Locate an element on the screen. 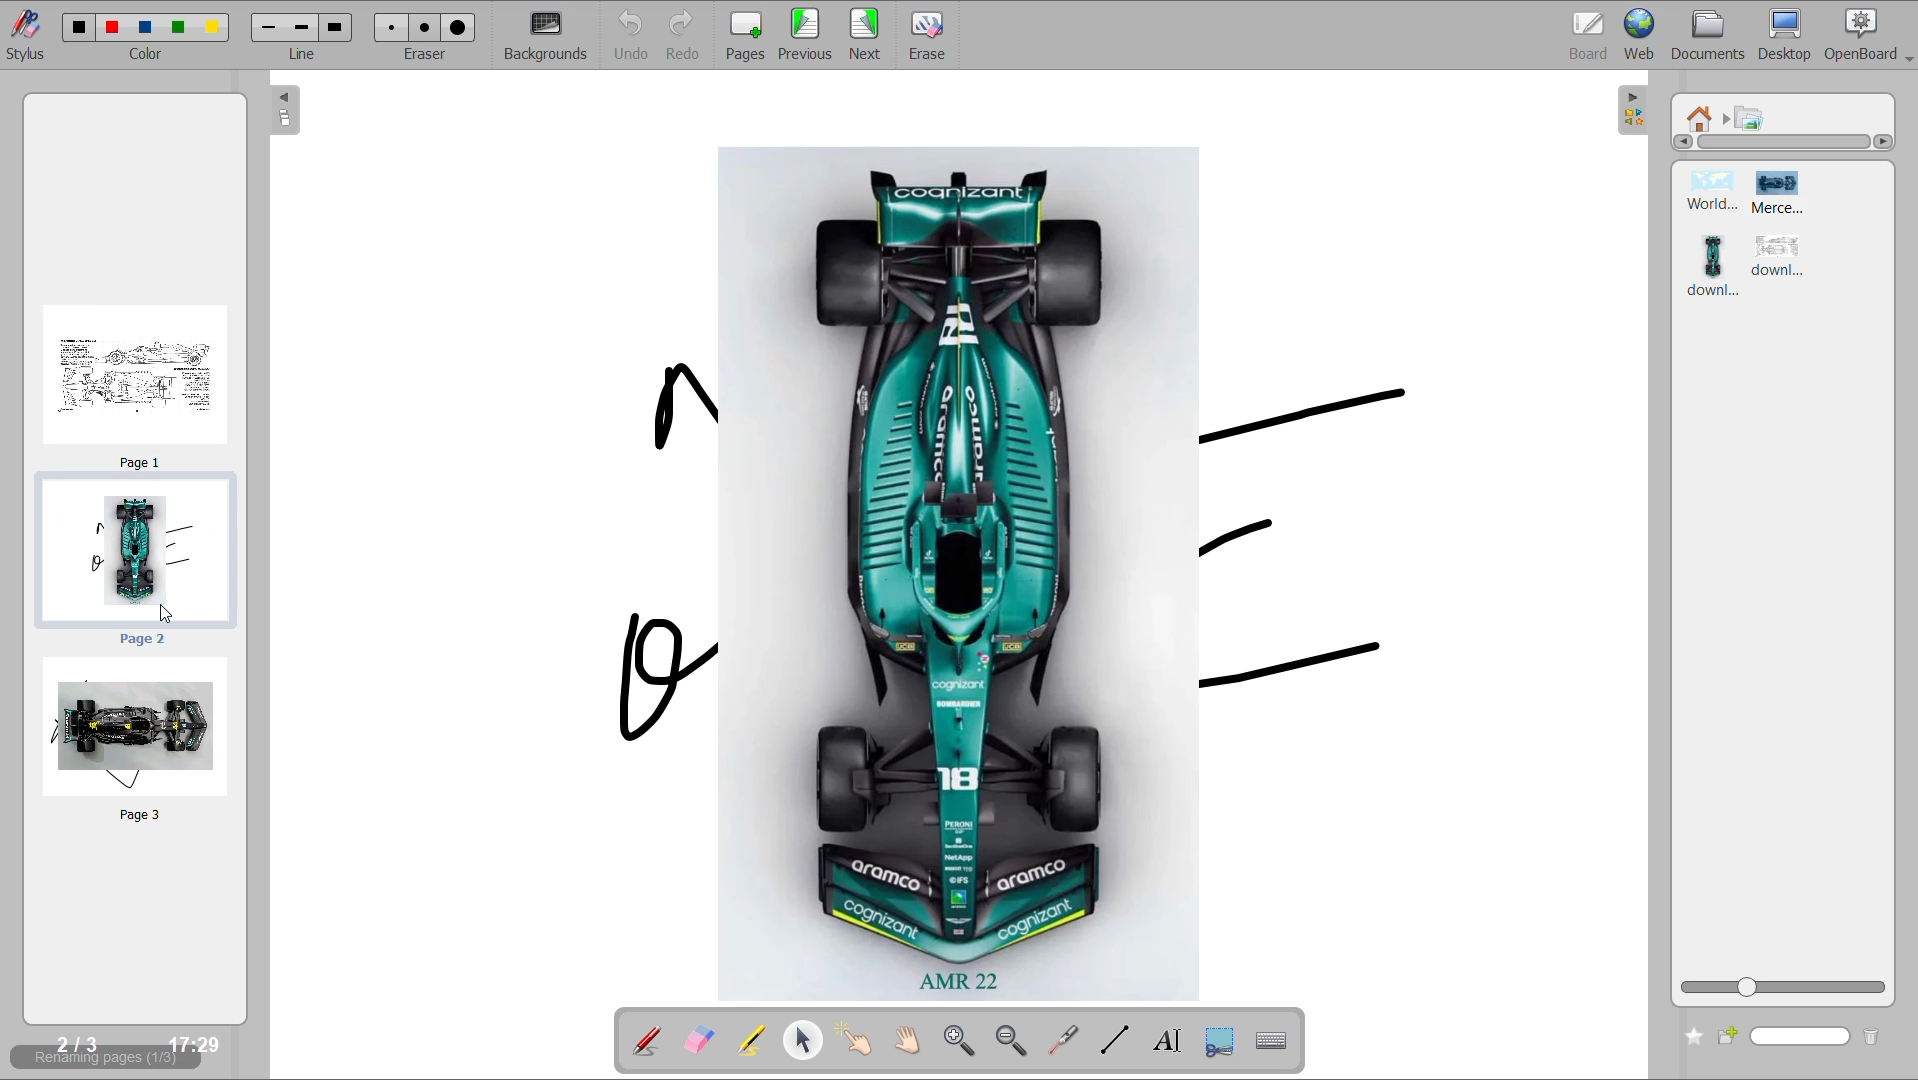 The width and height of the screenshot is (1918, 1080). undo is located at coordinates (625, 35).